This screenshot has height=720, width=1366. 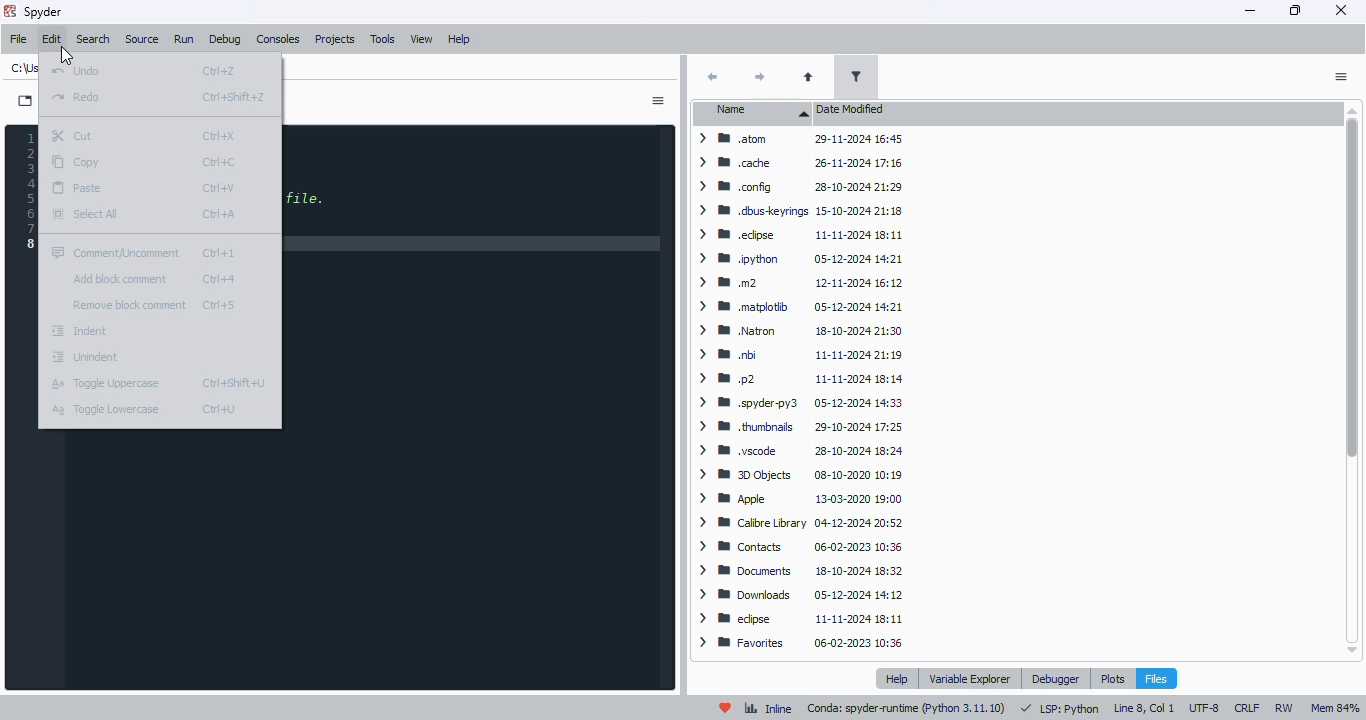 What do you see at coordinates (219, 163) in the screenshot?
I see `shortcut for copy` at bounding box center [219, 163].